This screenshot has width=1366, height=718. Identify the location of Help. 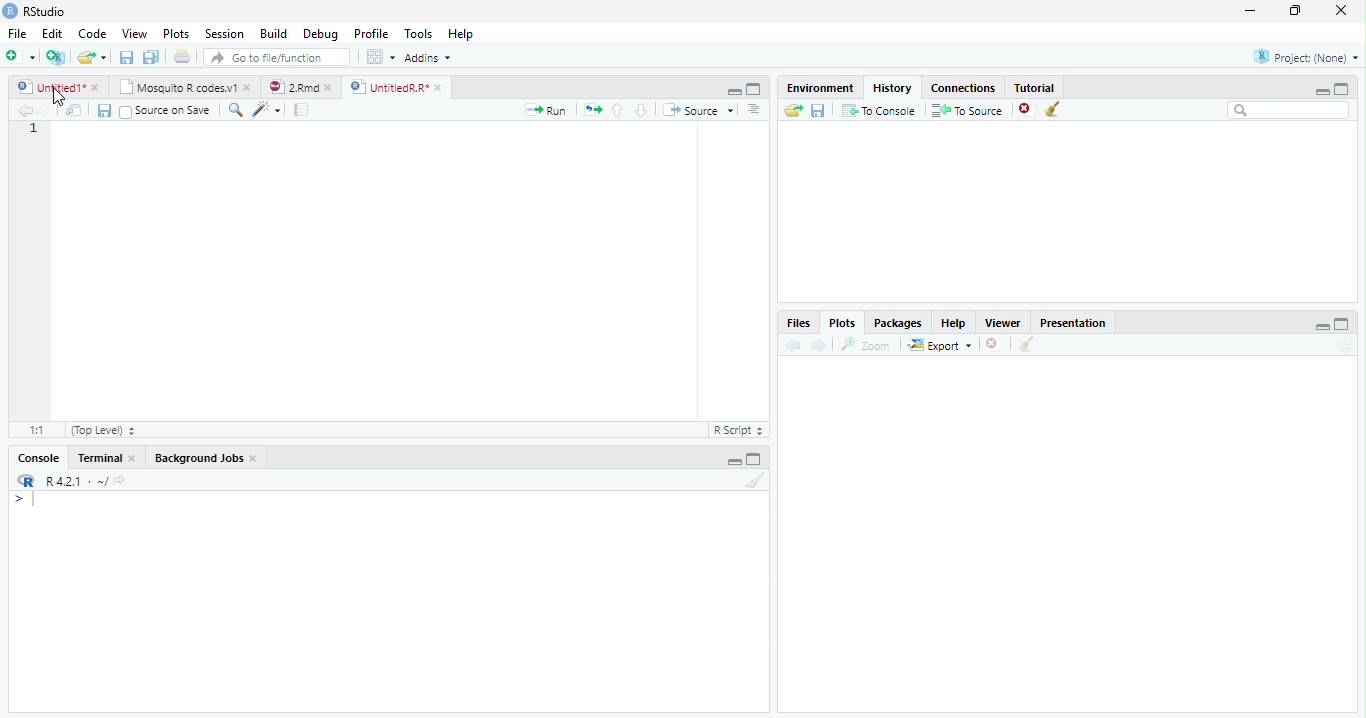
(460, 36).